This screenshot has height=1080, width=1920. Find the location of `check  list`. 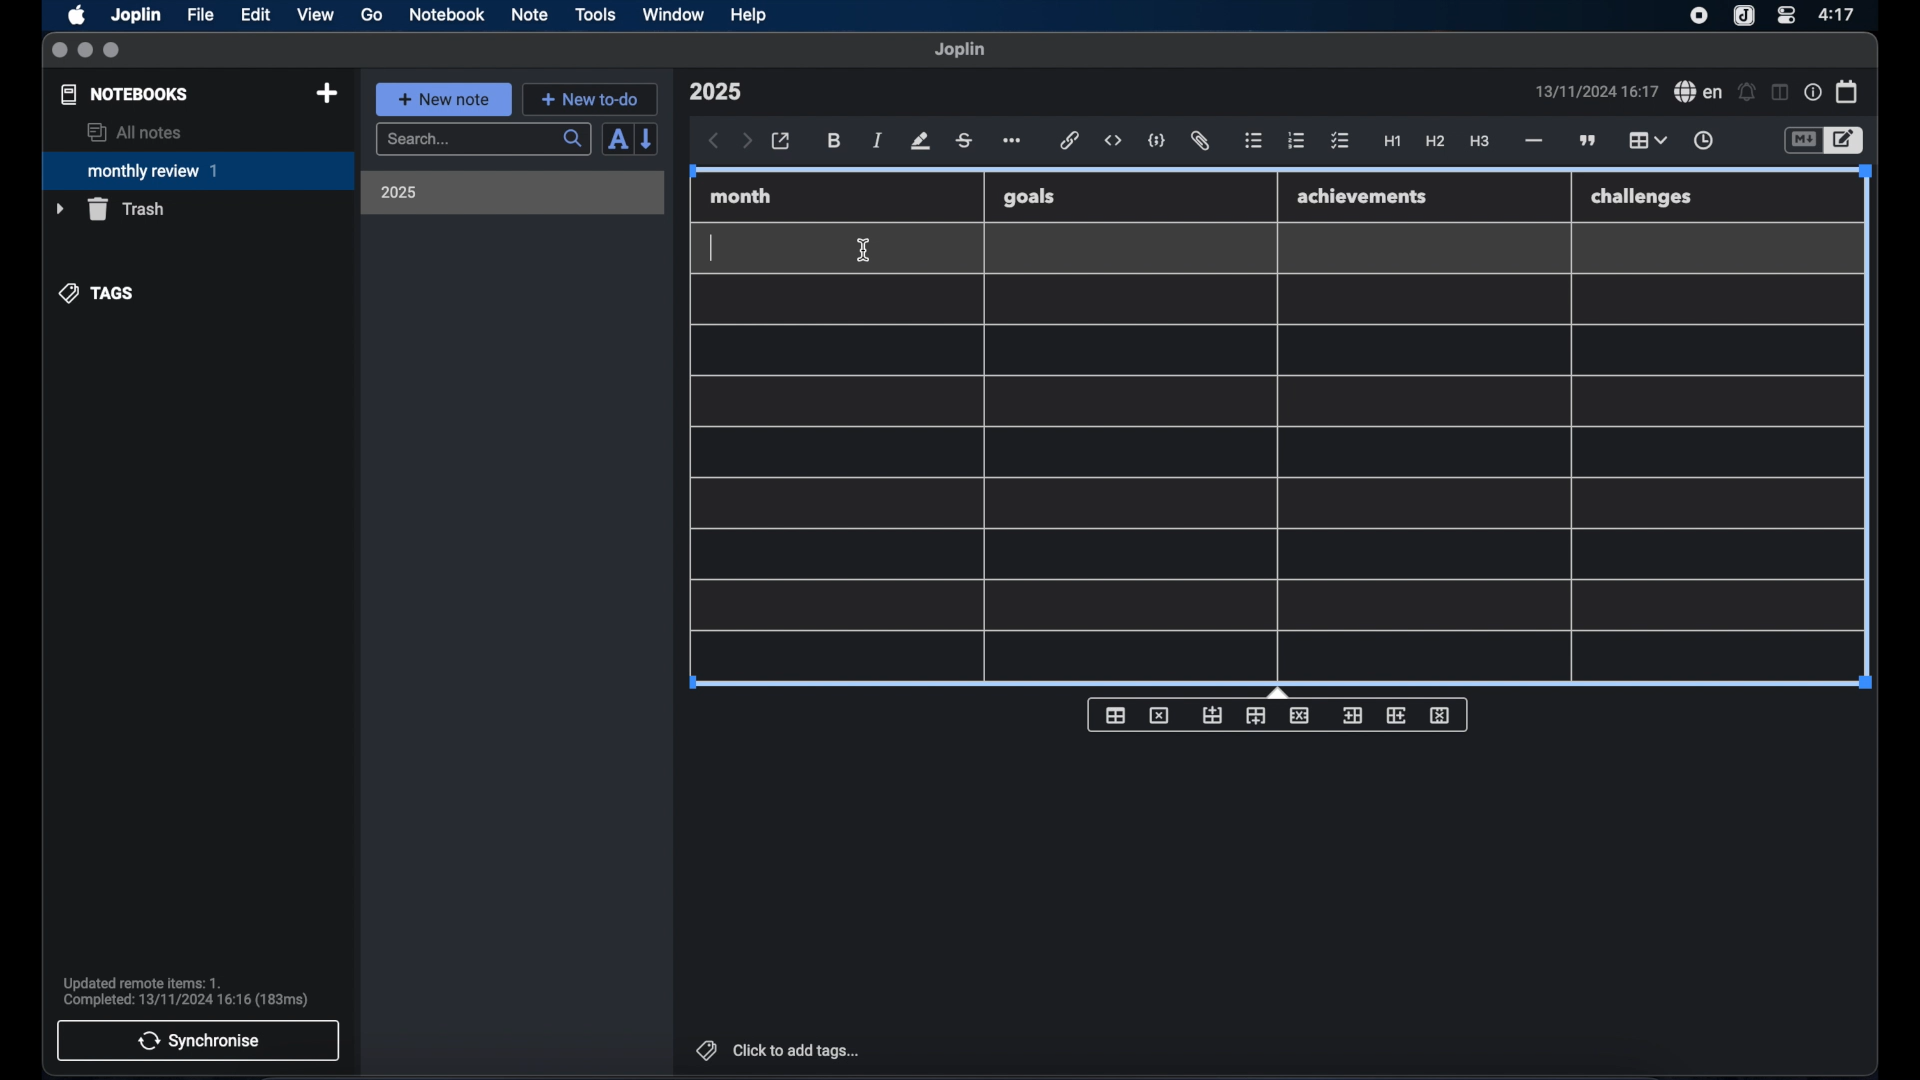

check  list is located at coordinates (1340, 142).